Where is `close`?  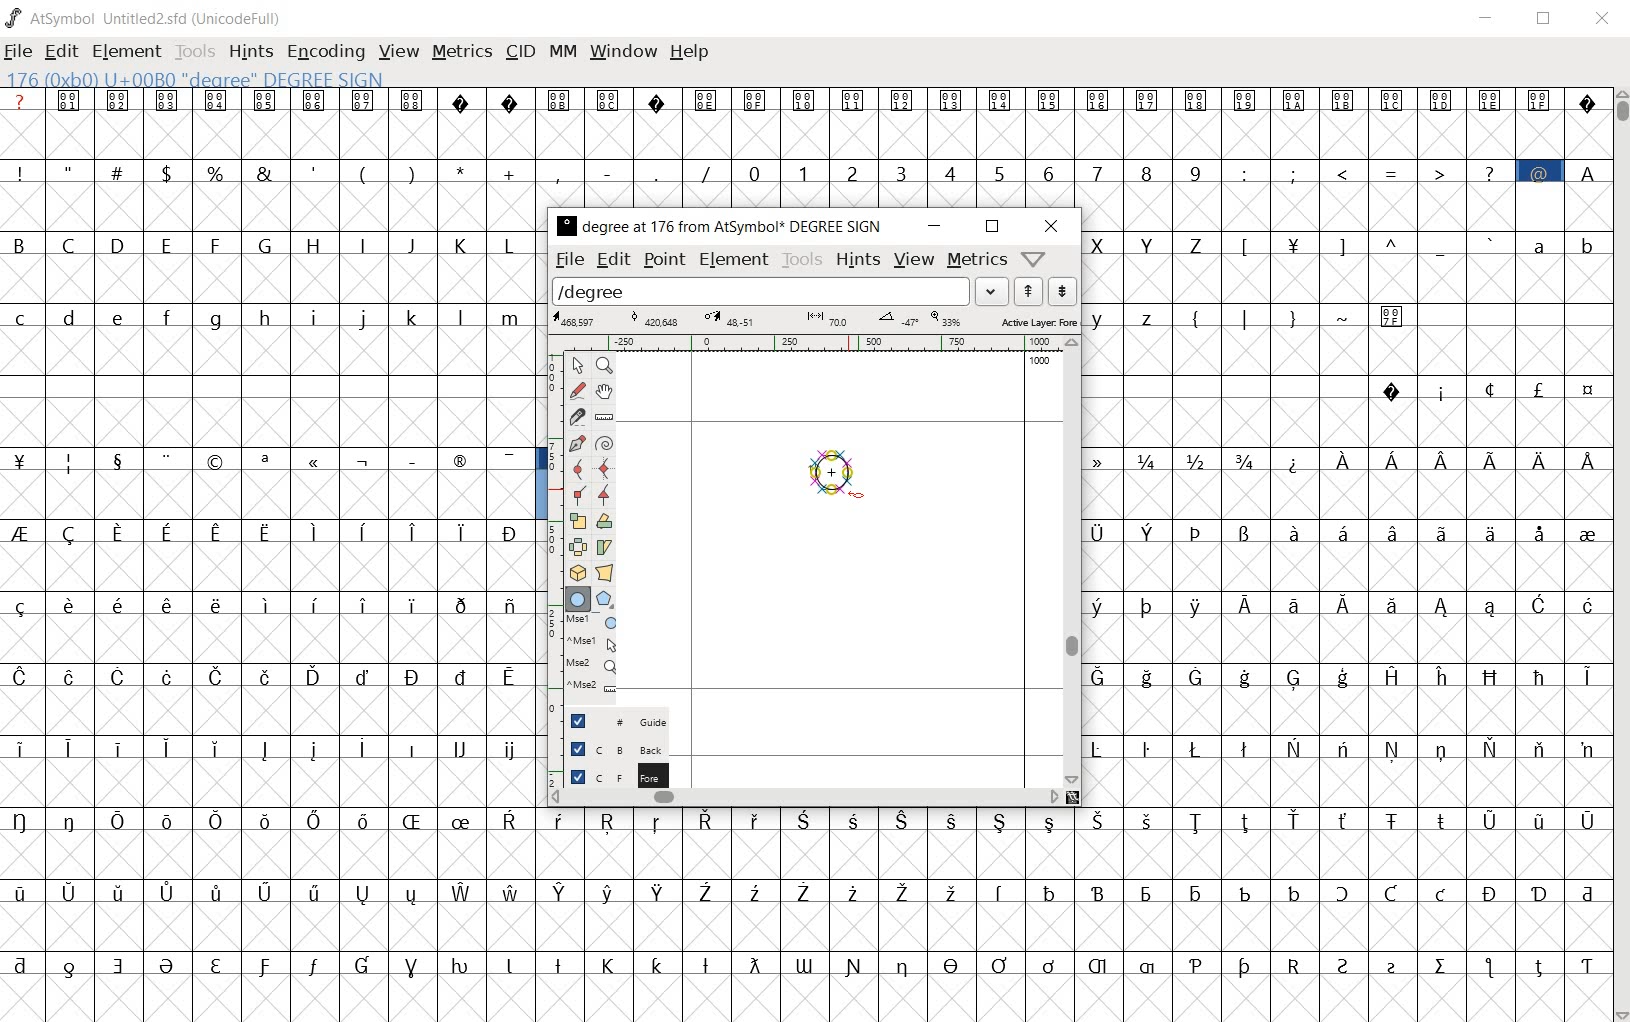 close is located at coordinates (1051, 227).